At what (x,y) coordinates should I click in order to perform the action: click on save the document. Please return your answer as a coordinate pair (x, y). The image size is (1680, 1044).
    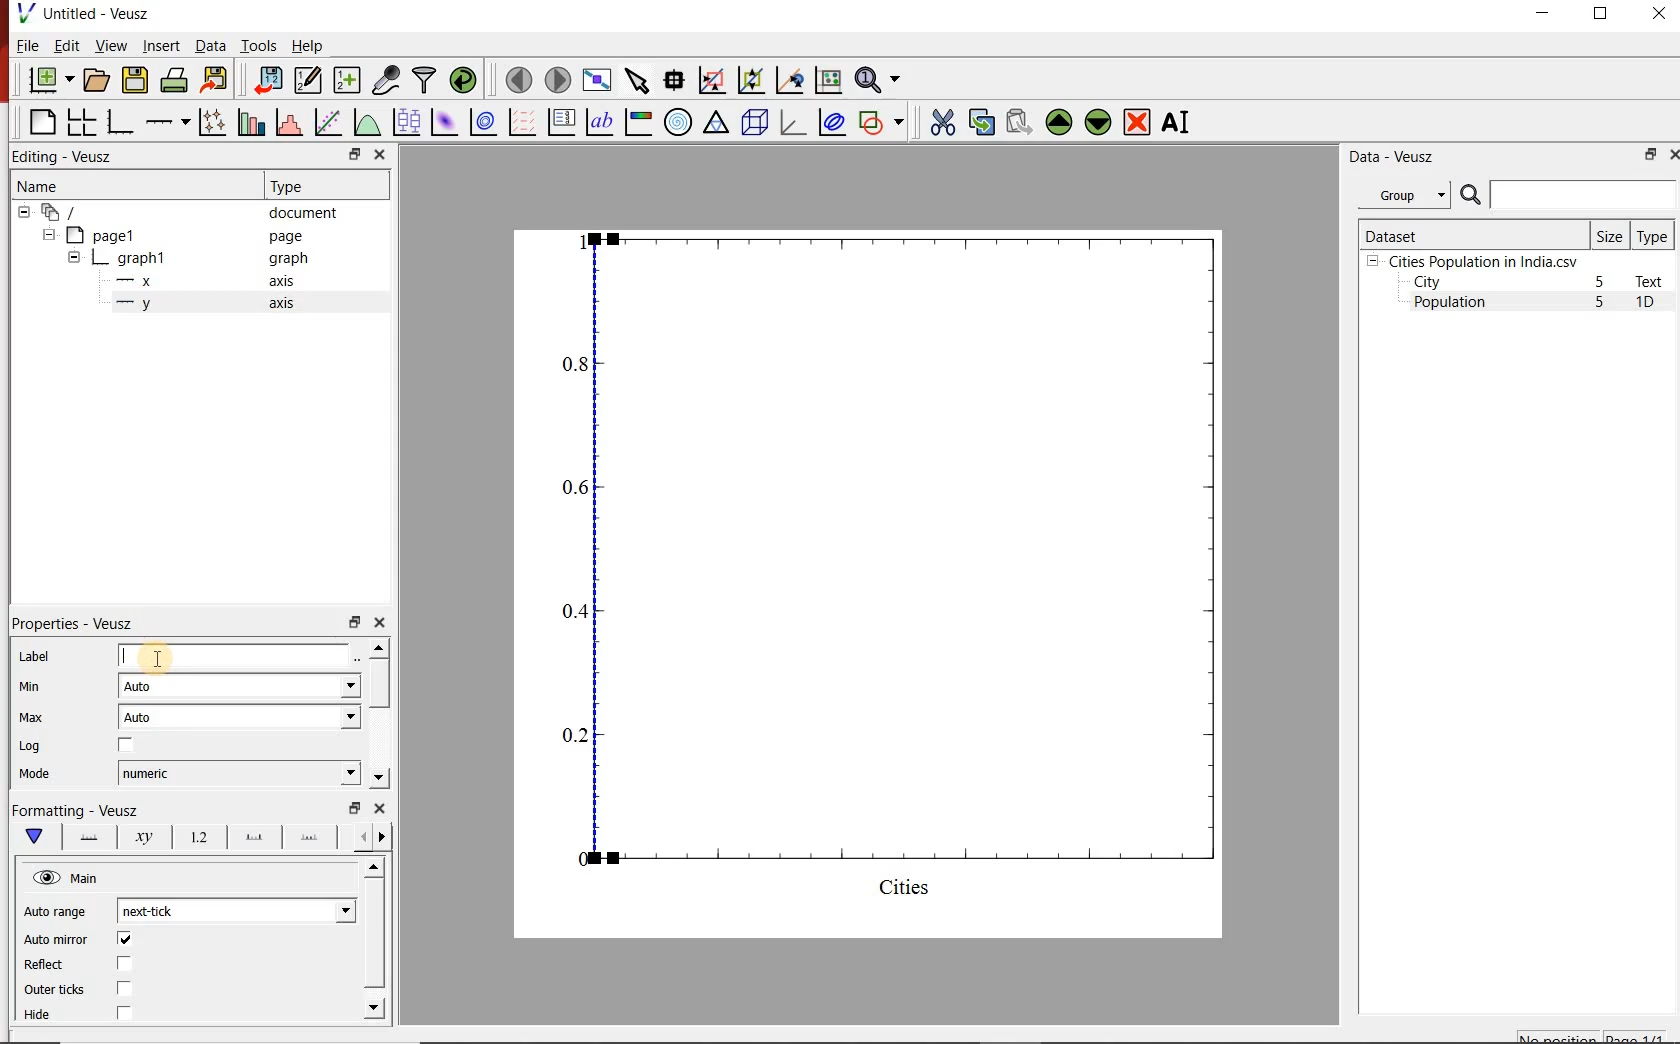
    Looking at the image, I should click on (135, 78).